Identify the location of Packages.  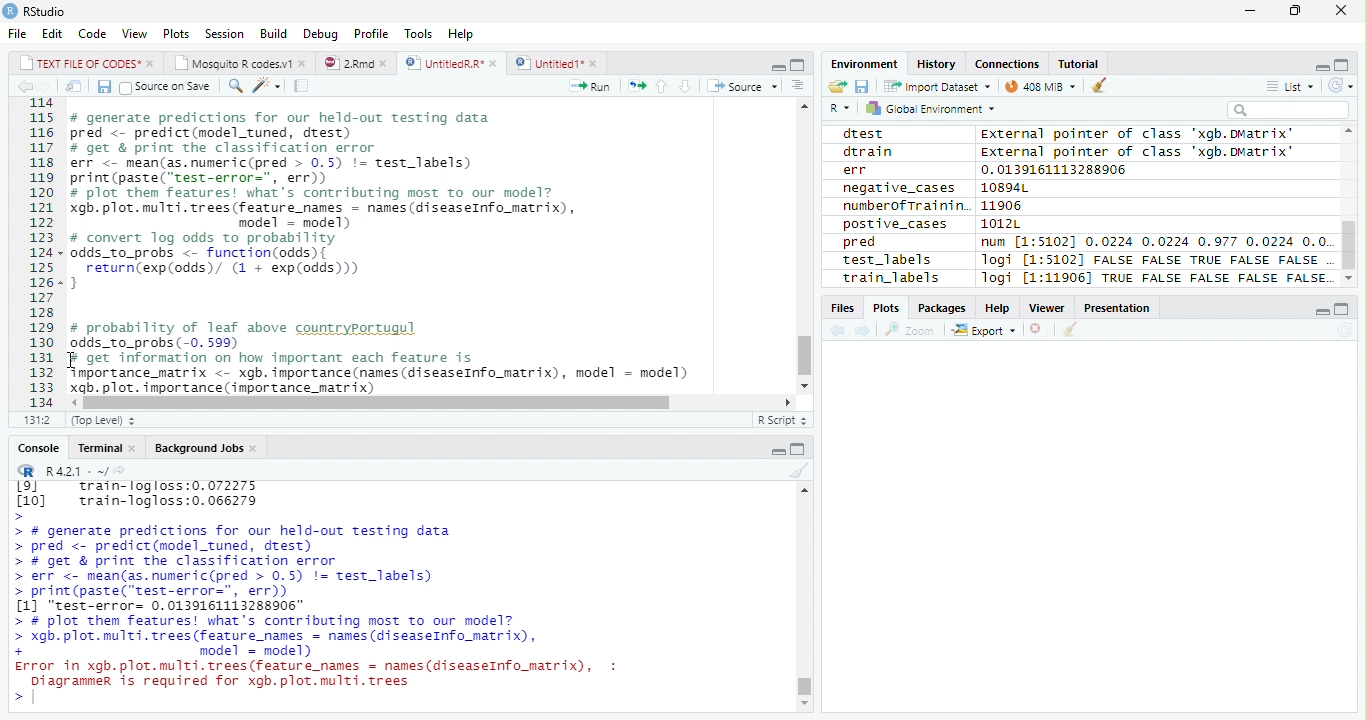
(942, 308).